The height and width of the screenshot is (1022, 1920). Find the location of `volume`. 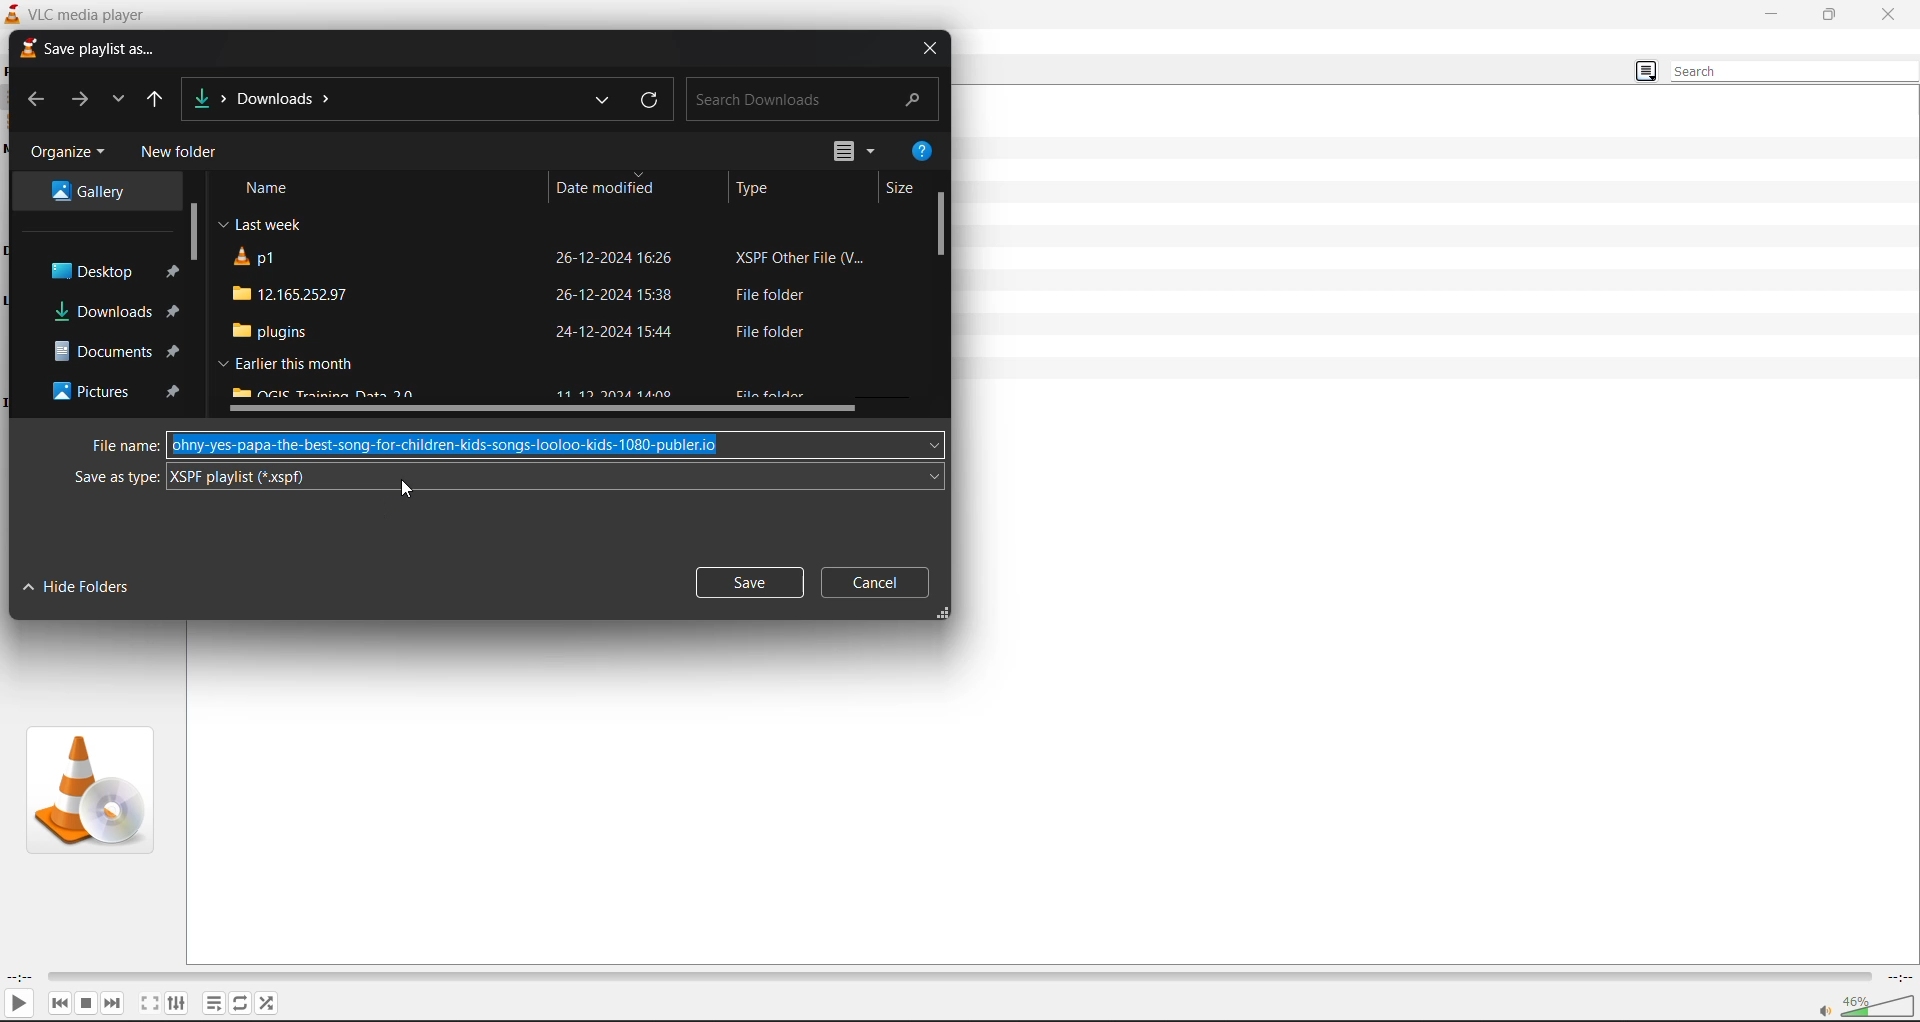

volume is located at coordinates (1866, 1006).